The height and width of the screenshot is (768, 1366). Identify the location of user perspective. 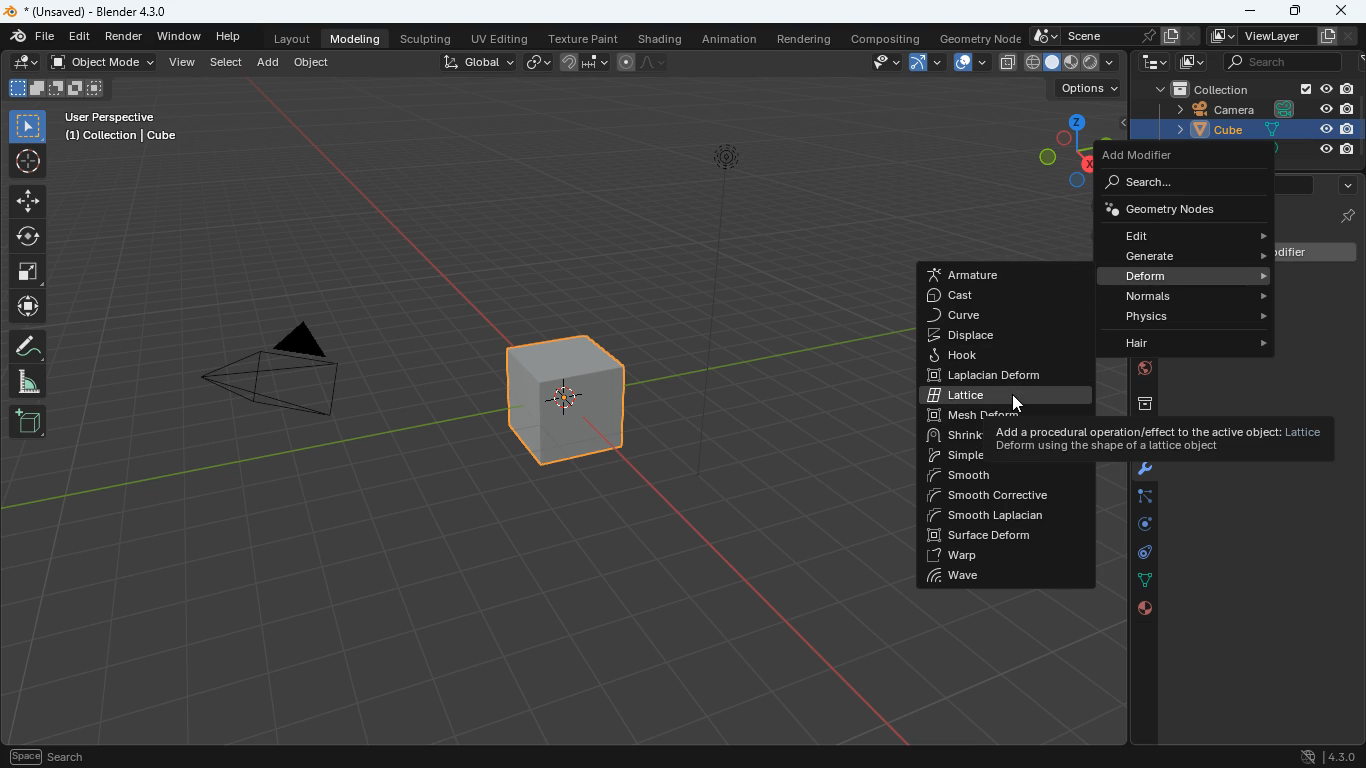
(130, 125).